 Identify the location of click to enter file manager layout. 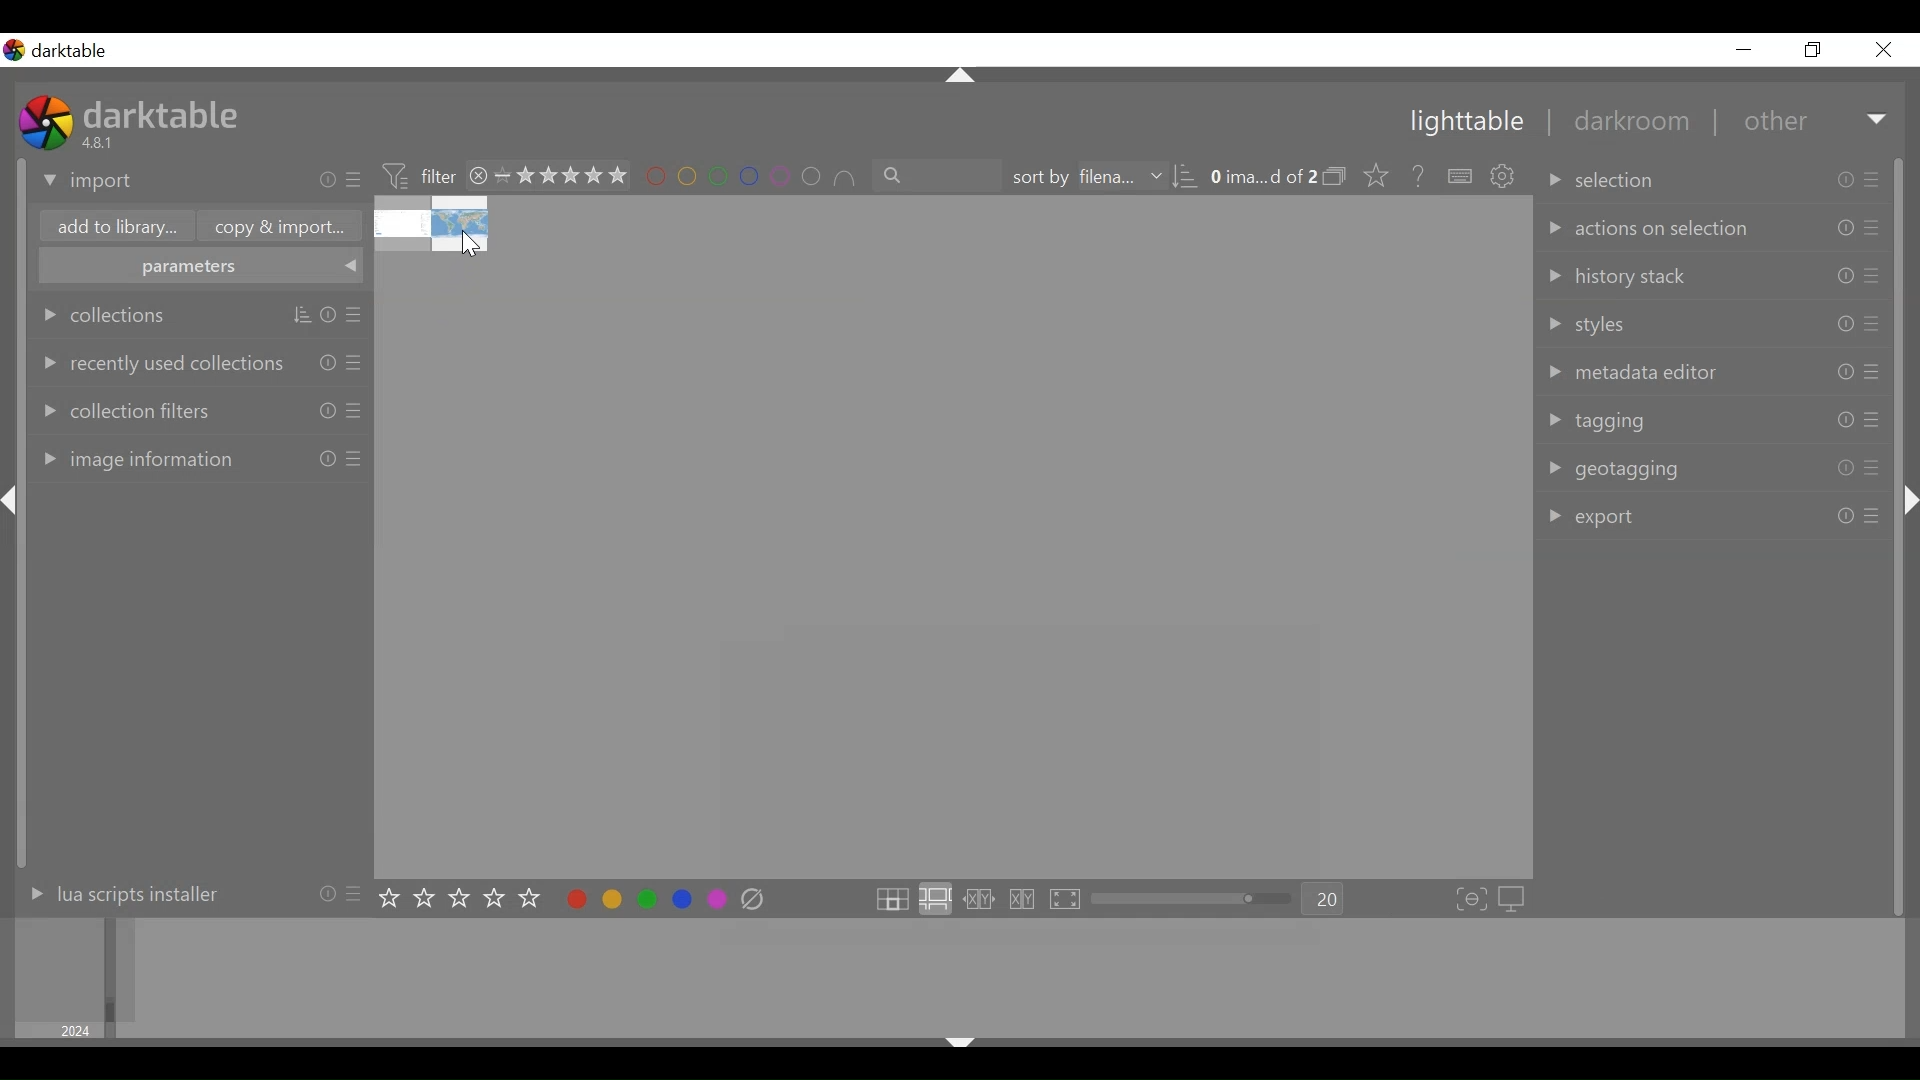
(891, 898).